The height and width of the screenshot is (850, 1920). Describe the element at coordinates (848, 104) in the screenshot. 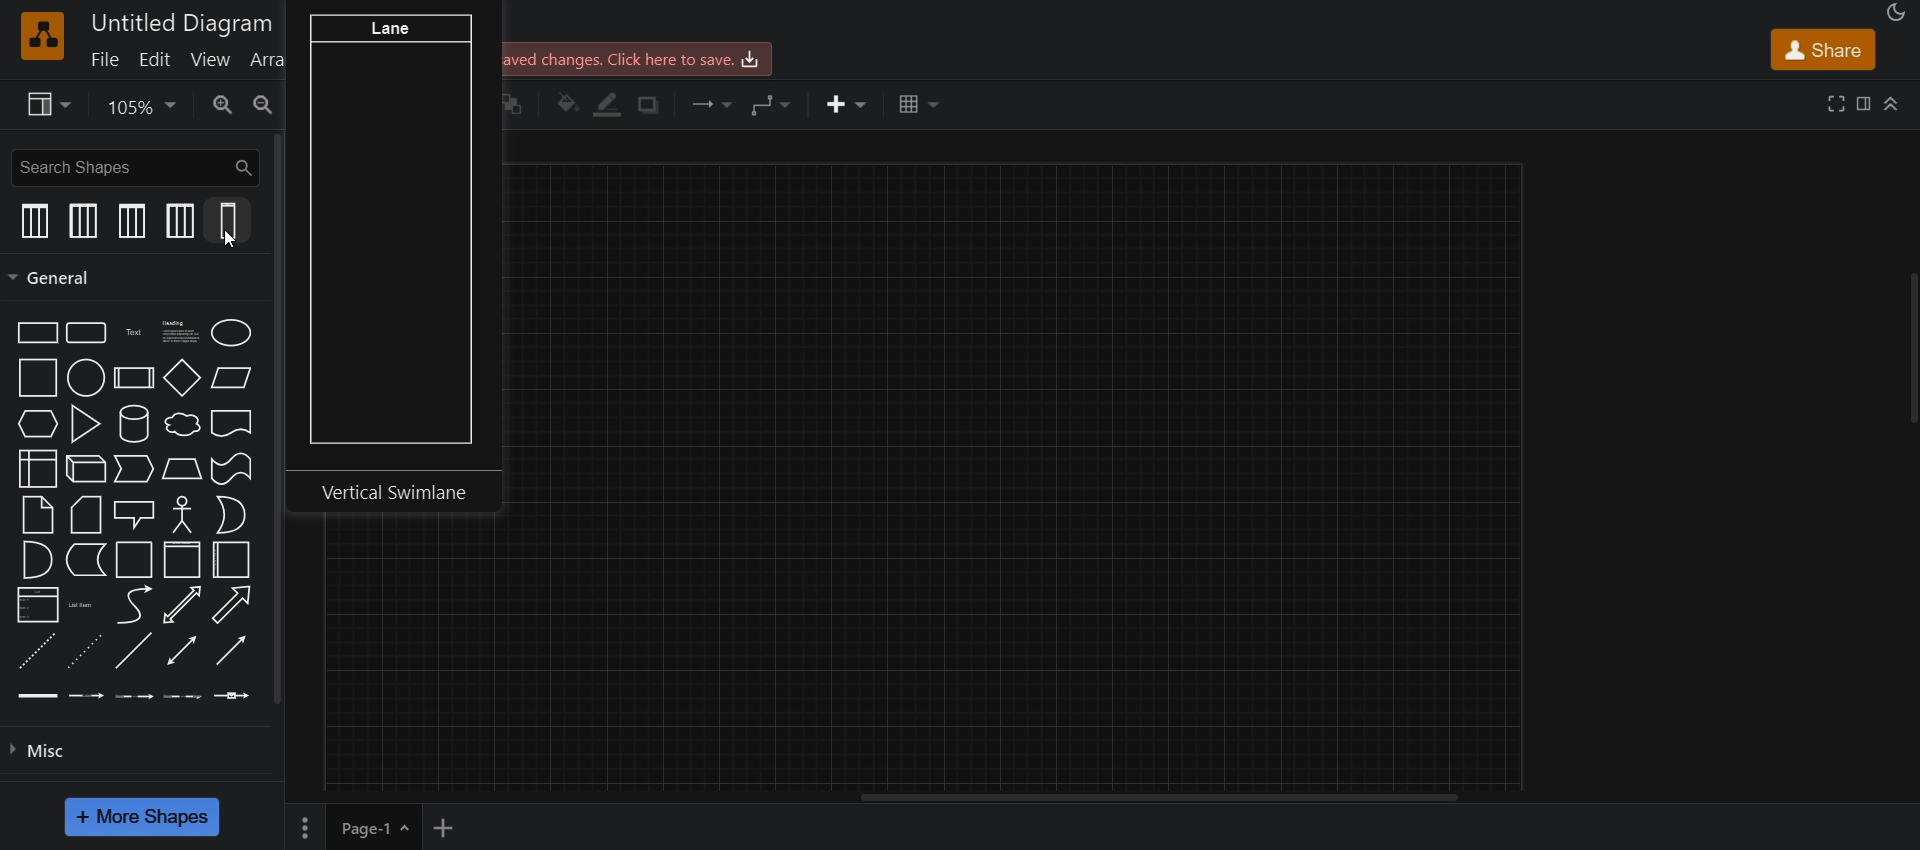

I see `insert` at that location.